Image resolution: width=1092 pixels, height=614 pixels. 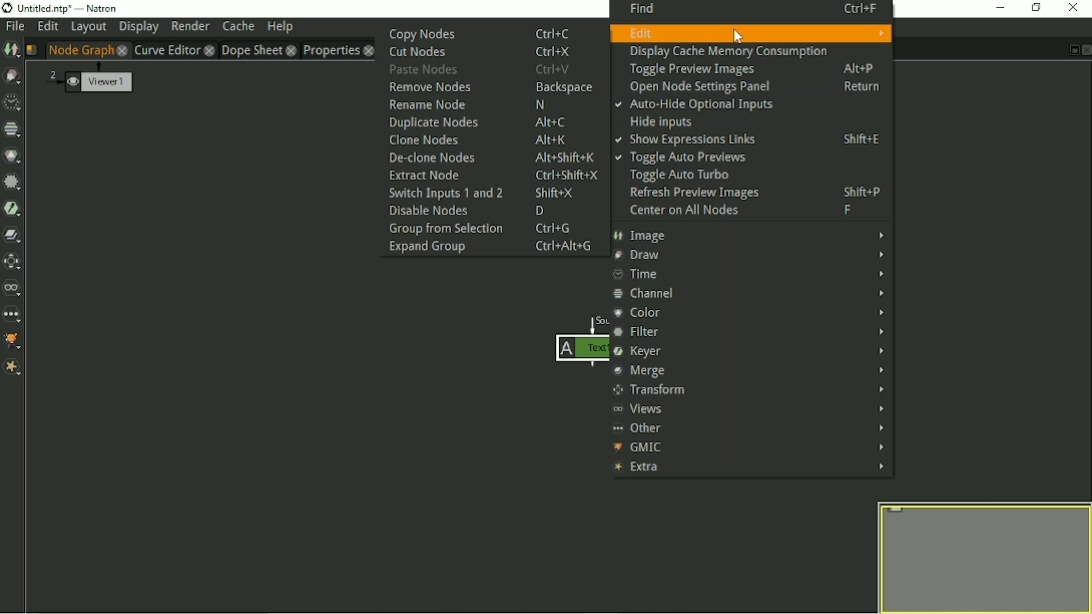 What do you see at coordinates (751, 32) in the screenshot?
I see `Edit` at bounding box center [751, 32].